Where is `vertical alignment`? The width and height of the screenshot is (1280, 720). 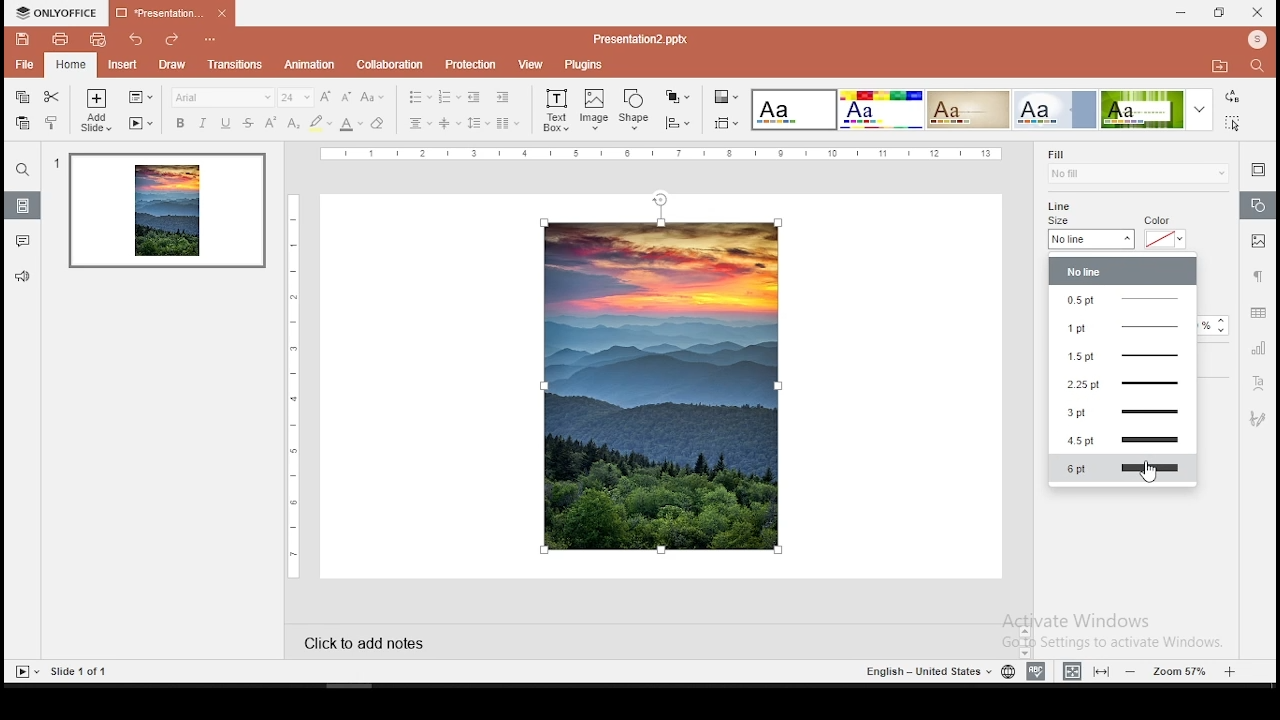
vertical alignment is located at coordinates (449, 123).